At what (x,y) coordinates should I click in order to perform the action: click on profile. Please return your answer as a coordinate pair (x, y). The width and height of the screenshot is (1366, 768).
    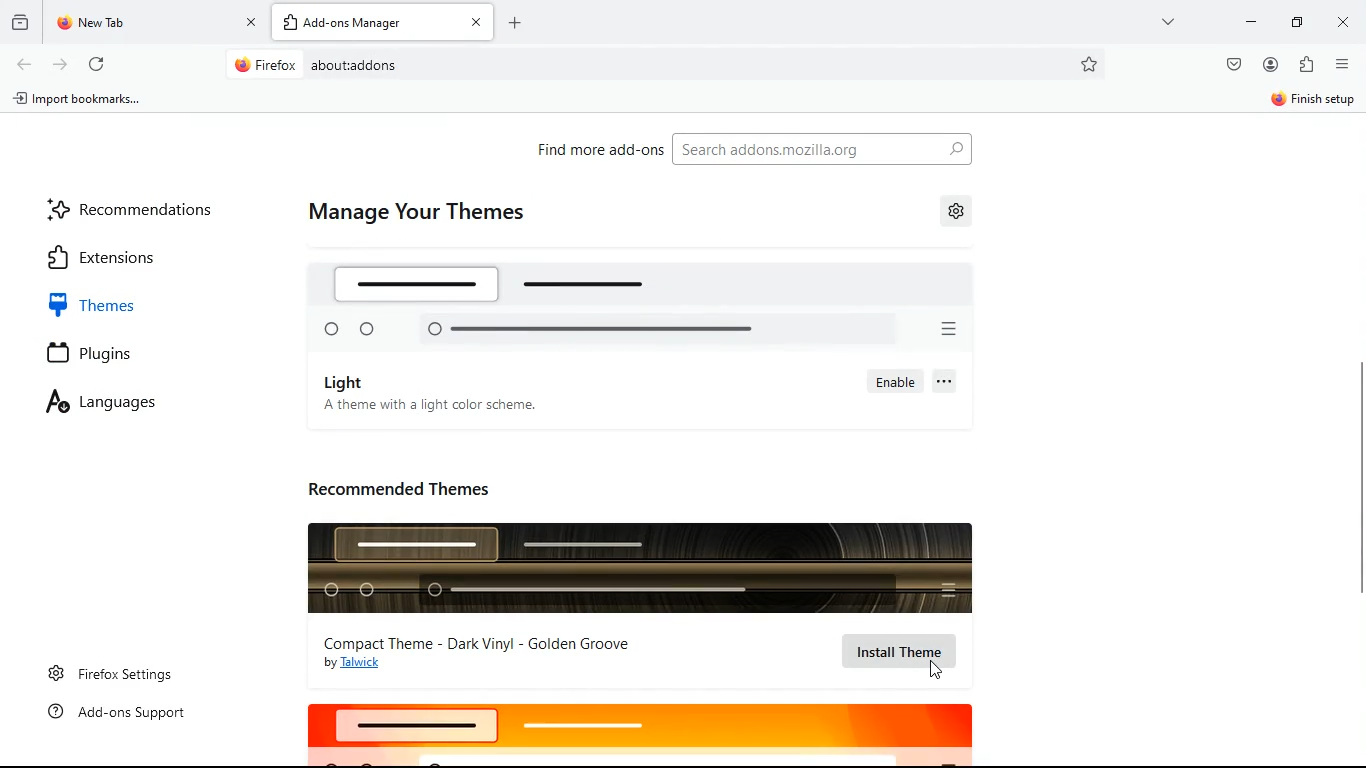
    Looking at the image, I should click on (1271, 68).